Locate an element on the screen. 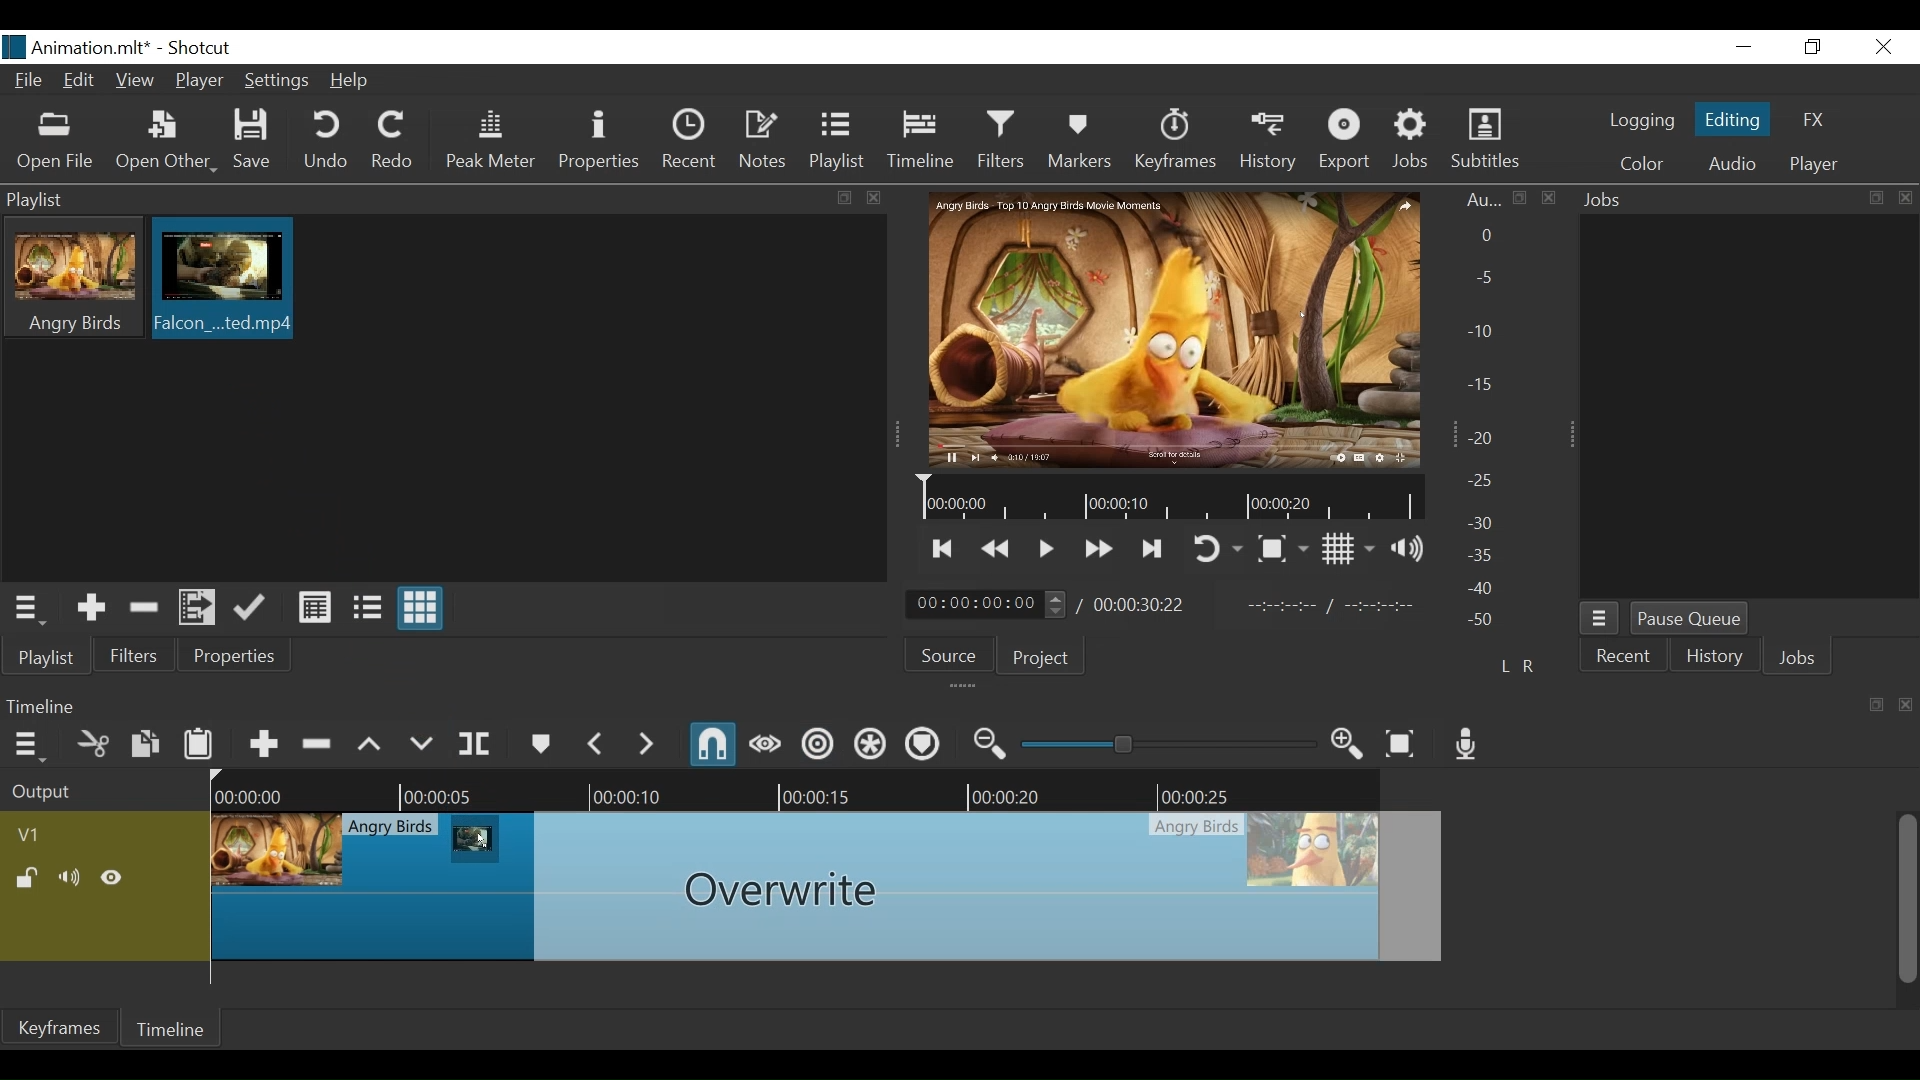  Marker is located at coordinates (539, 741).